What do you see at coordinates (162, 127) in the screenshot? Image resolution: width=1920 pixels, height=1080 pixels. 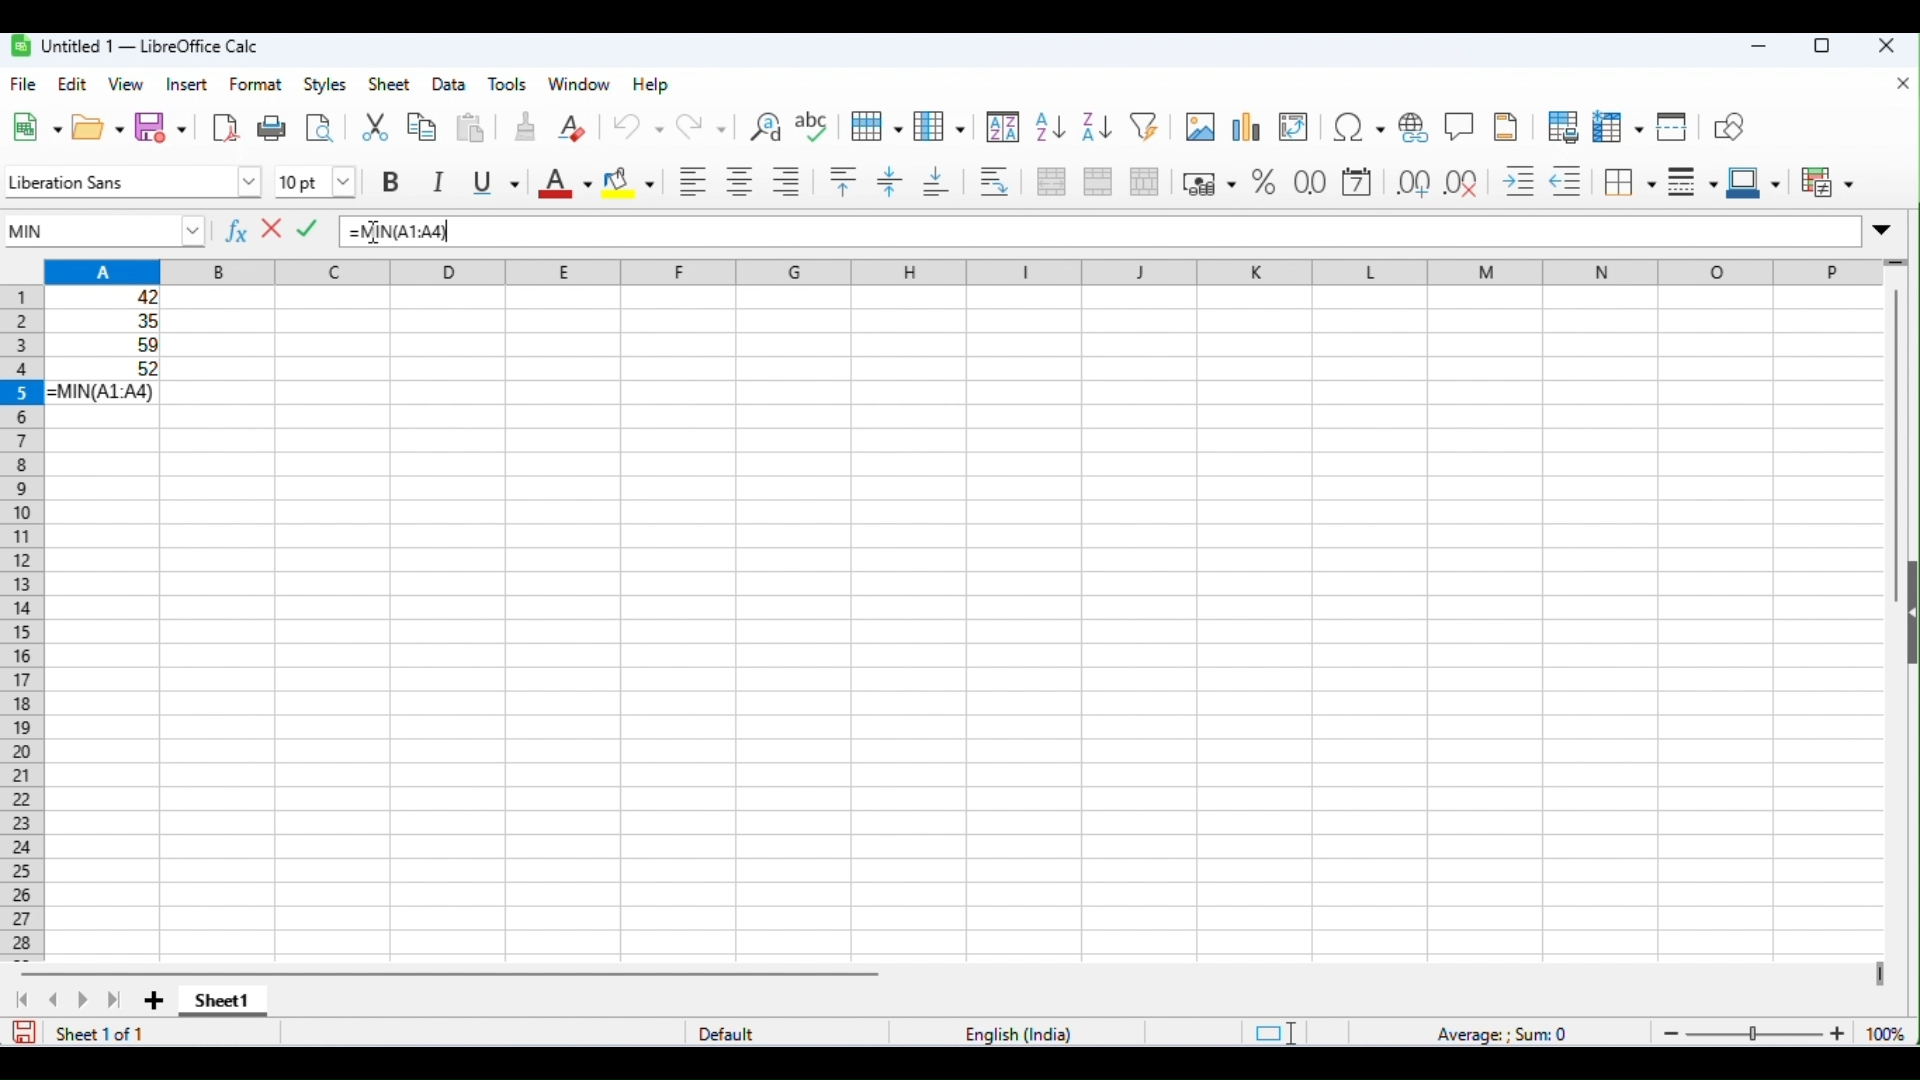 I see `save` at bounding box center [162, 127].